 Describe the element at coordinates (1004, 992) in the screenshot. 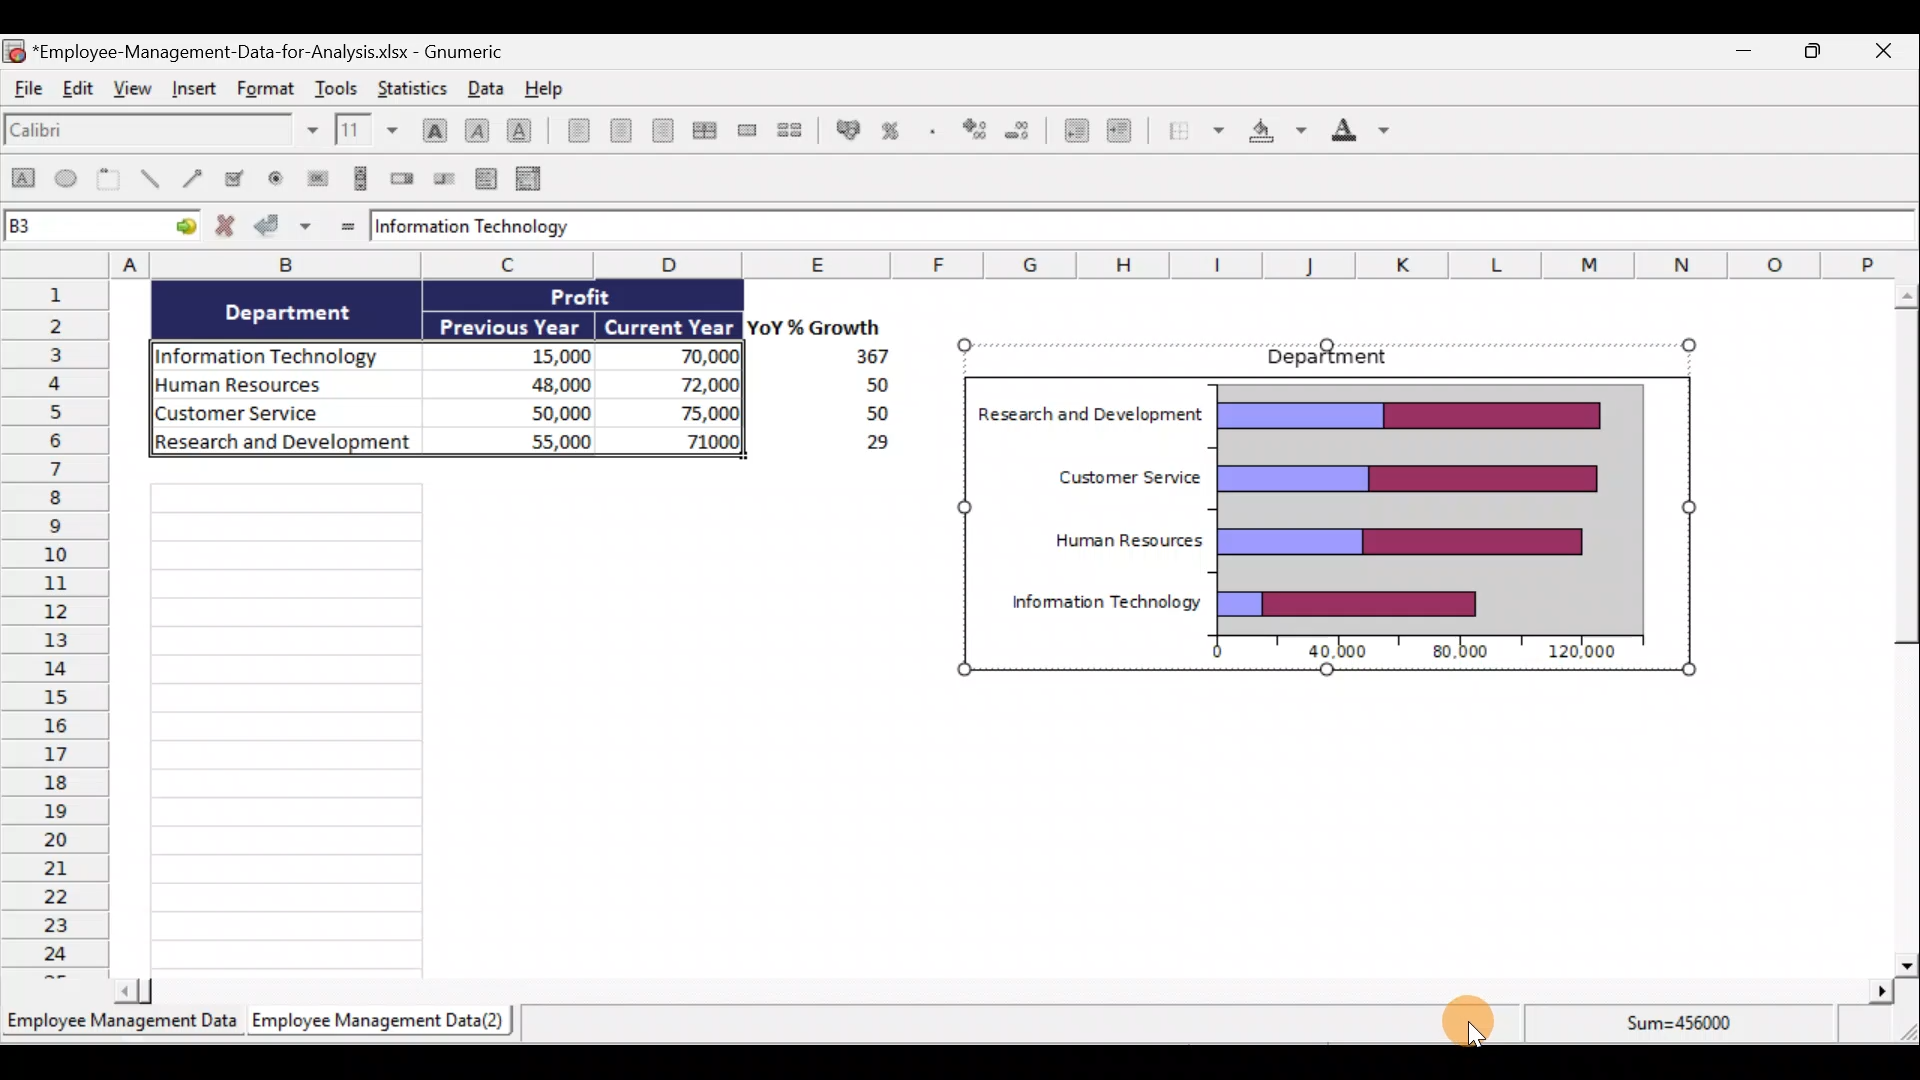

I see `Scroll bar` at that location.